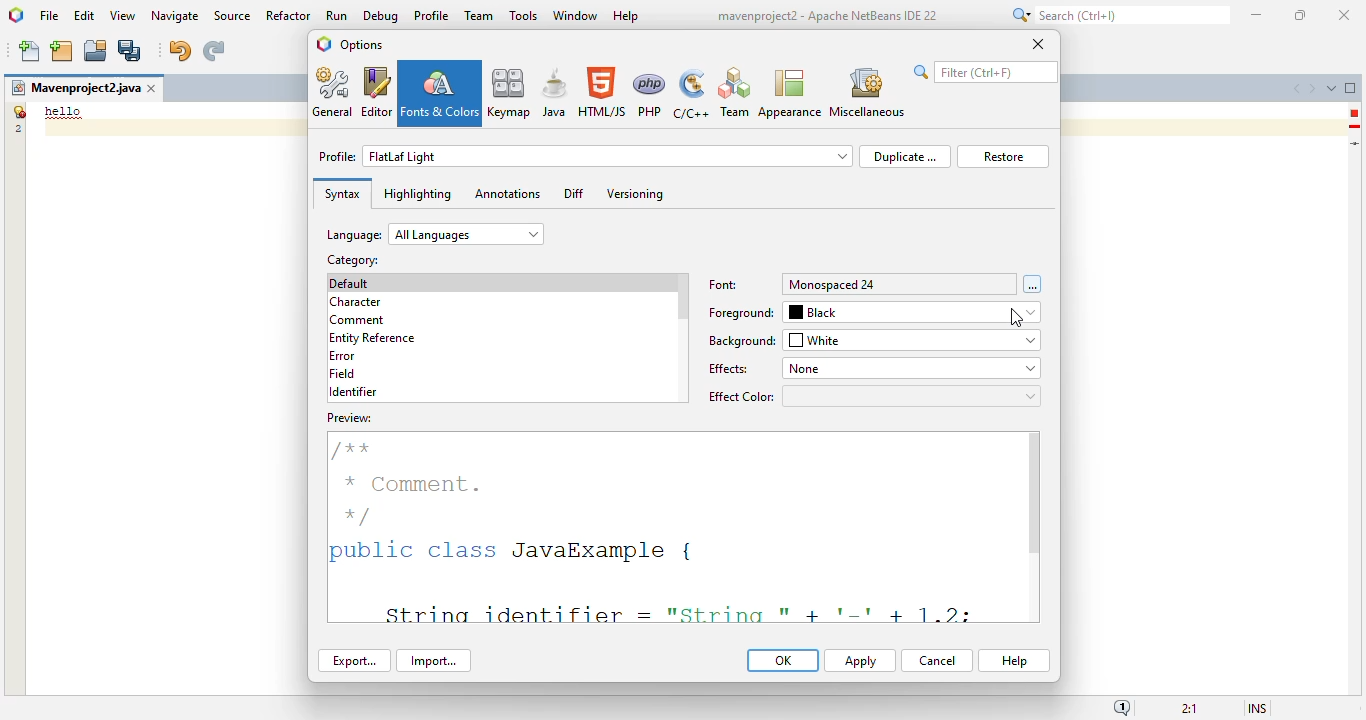 The image size is (1366, 720). Describe the element at coordinates (510, 92) in the screenshot. I see `keymap` at that location.